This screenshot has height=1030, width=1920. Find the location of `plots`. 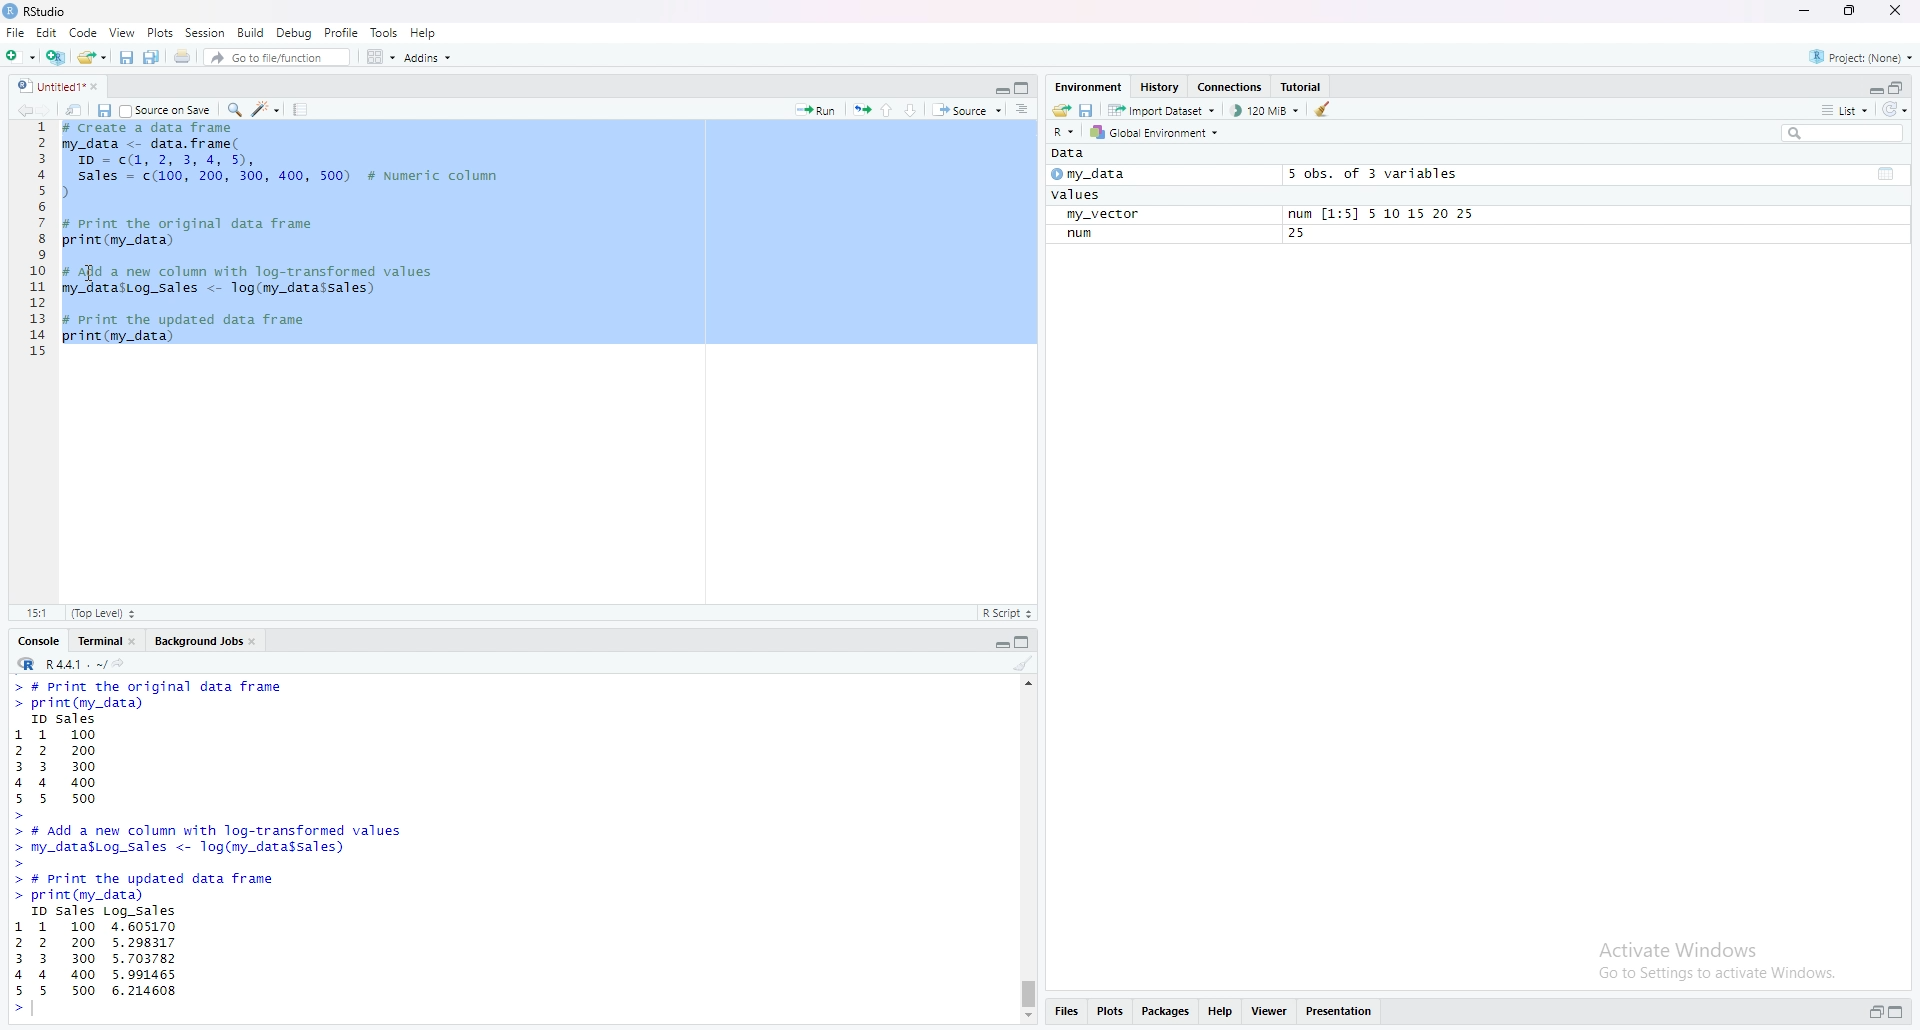

plots is located at coordinates (1112, 1015).